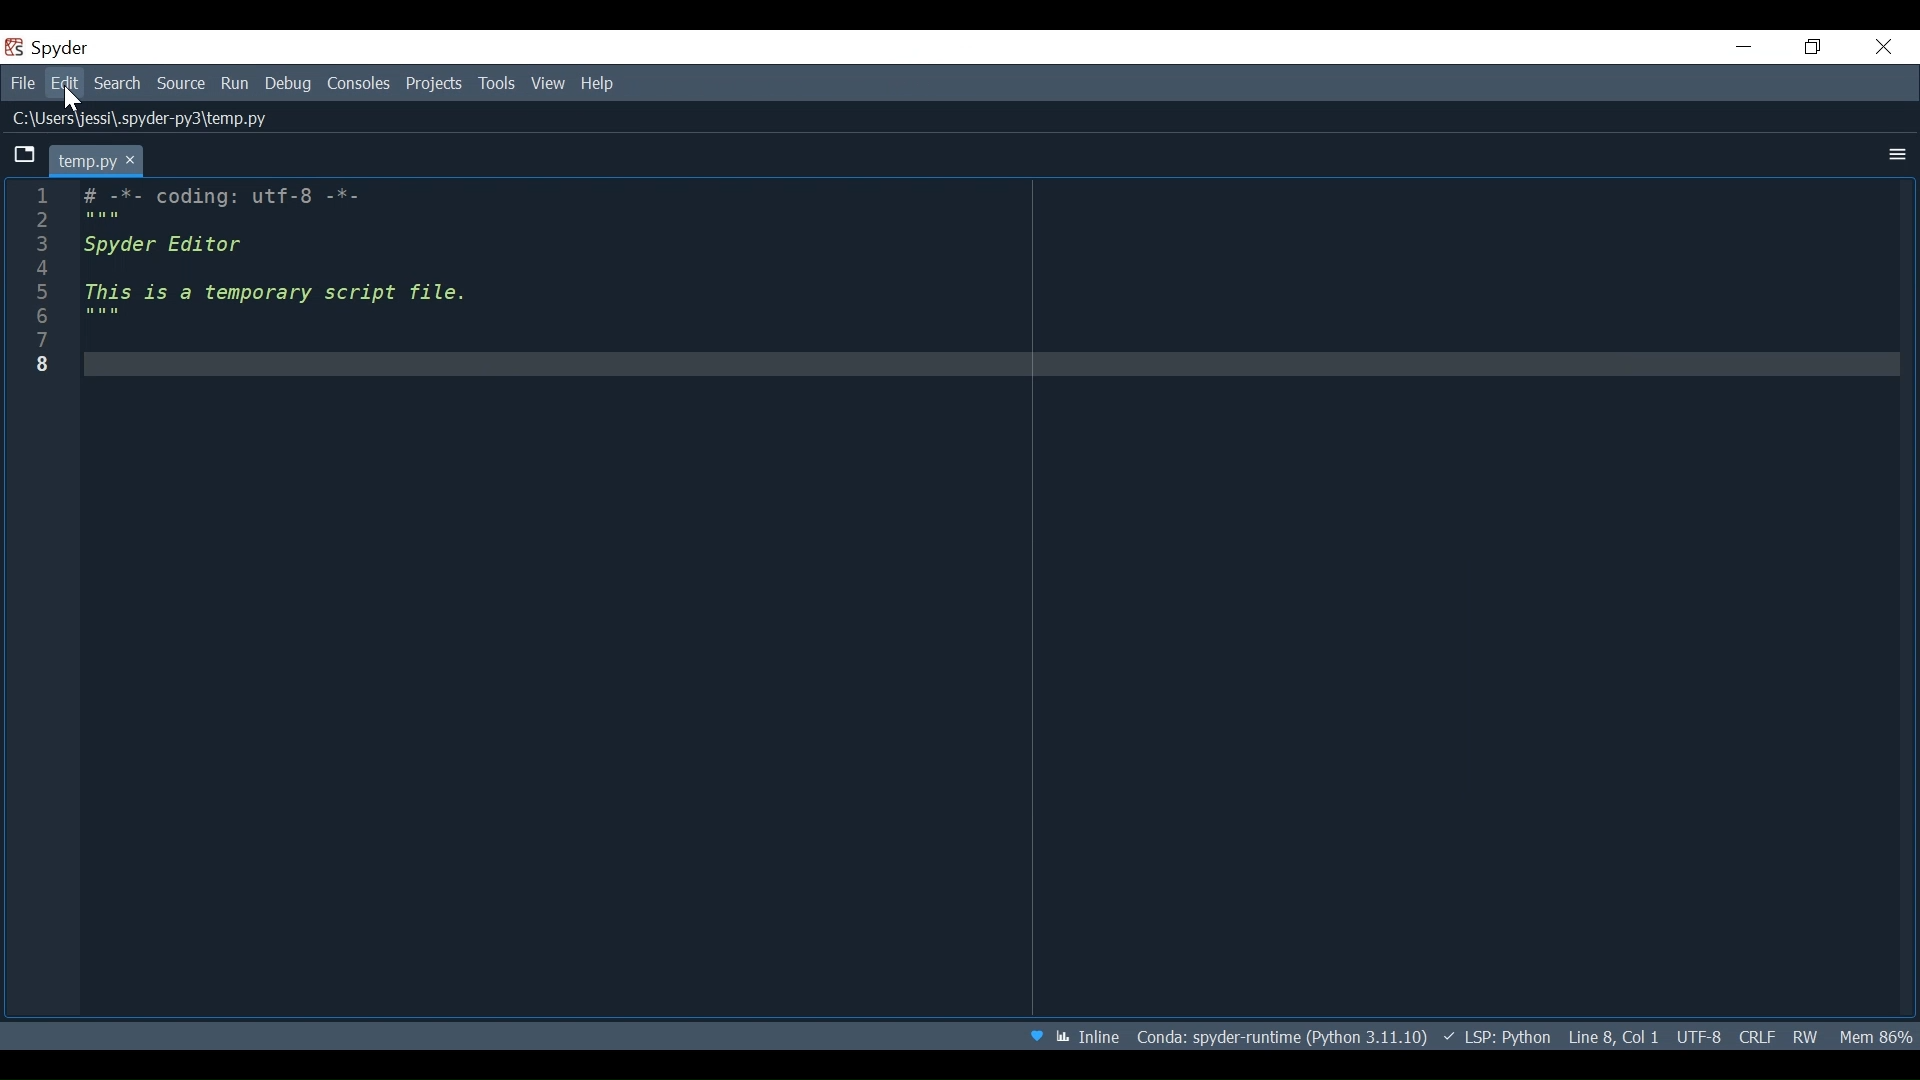 This screenshot has width=1920, height=1080. What do you see at coordinates (1895, 155) in the screenshot?
I see `More options` at bounding box center [1895, 155].